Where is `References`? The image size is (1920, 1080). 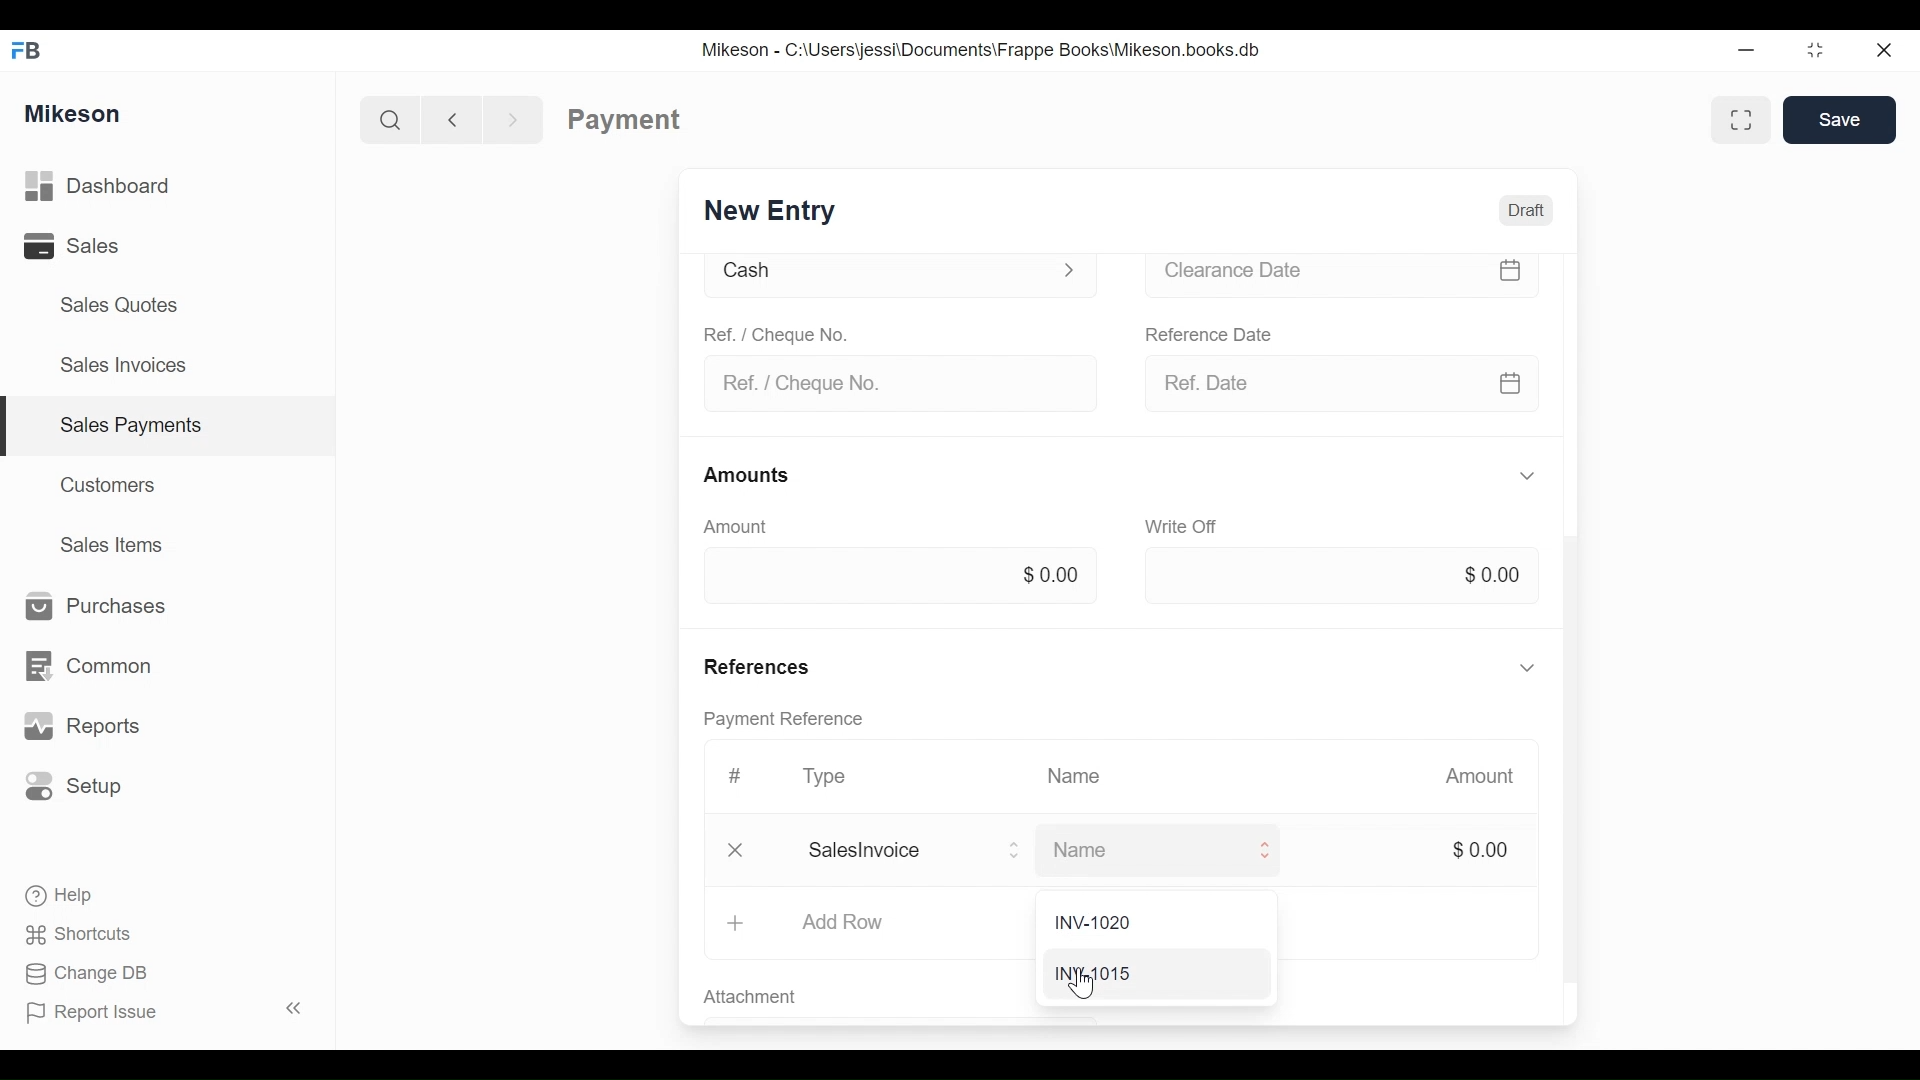
References is located at coordinates (766, 666).